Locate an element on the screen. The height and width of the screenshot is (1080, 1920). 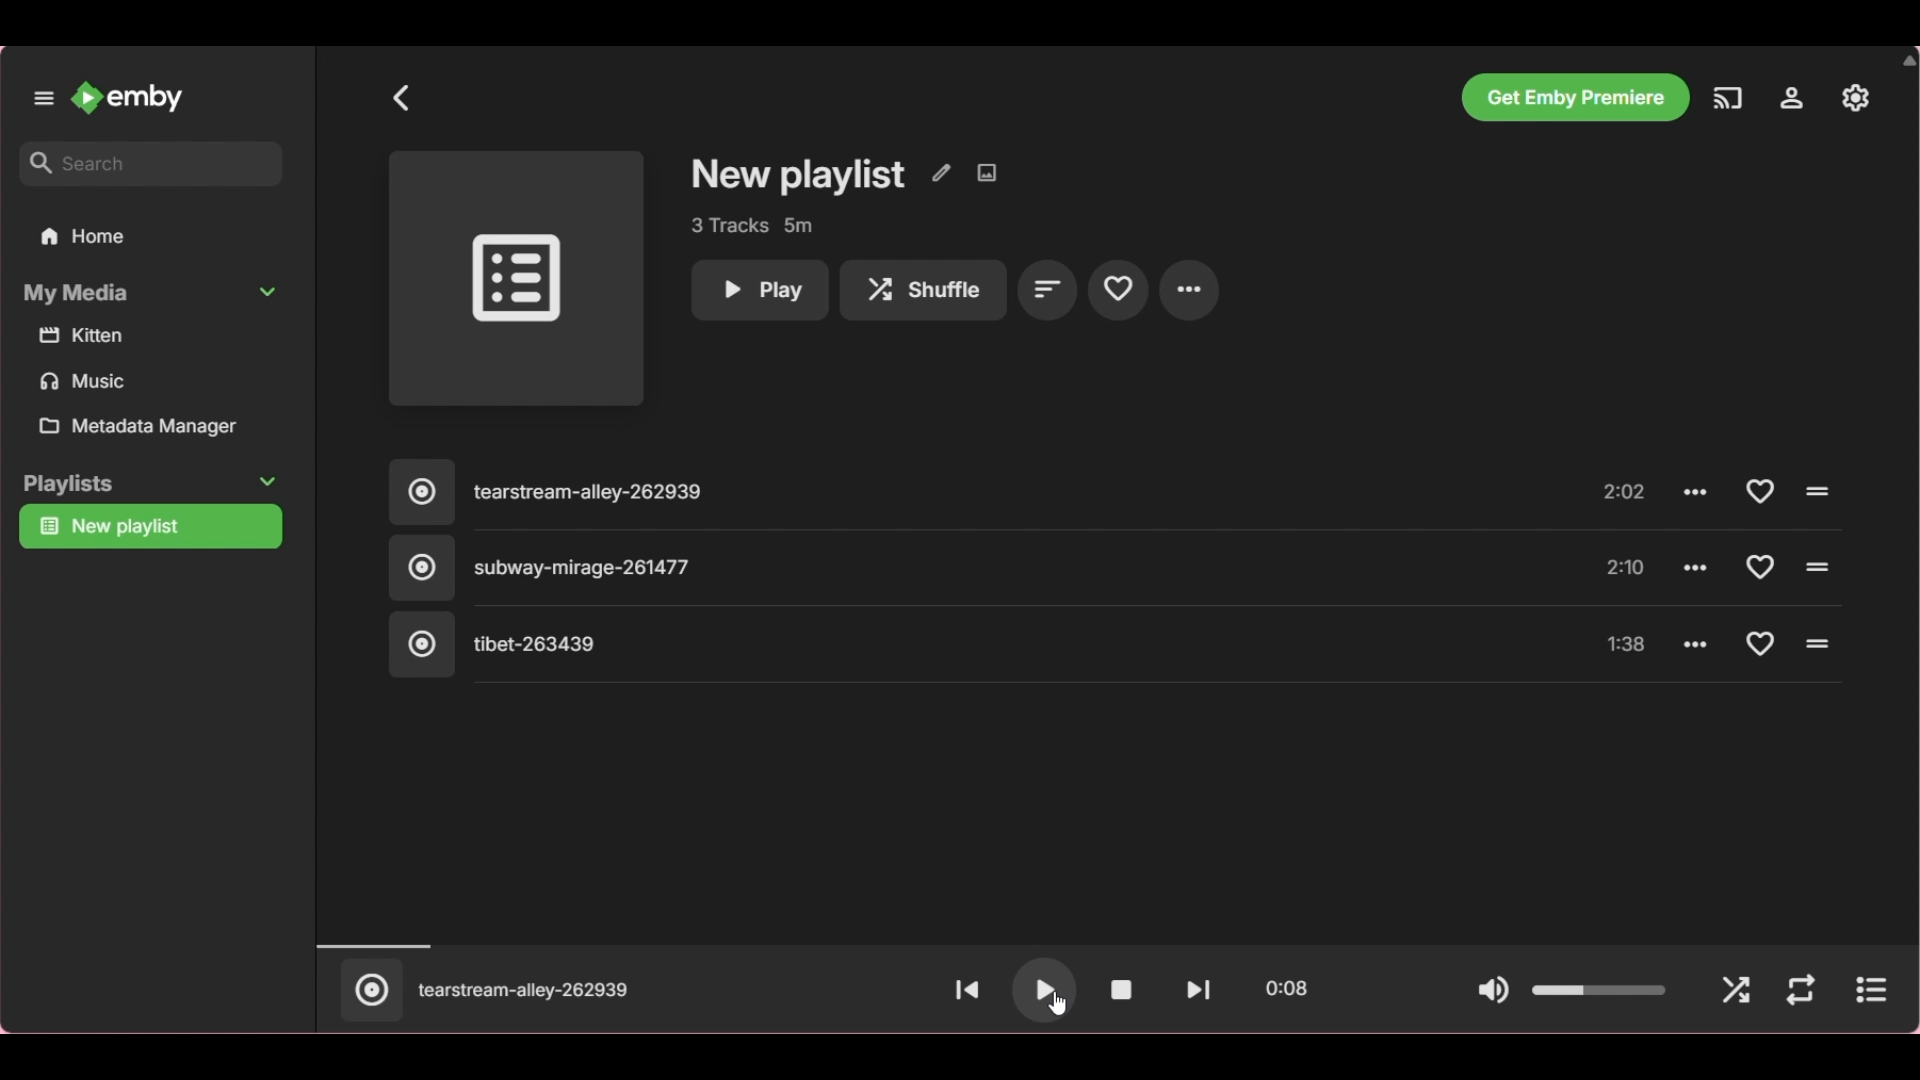
Play is located at coordinates (759, 291).